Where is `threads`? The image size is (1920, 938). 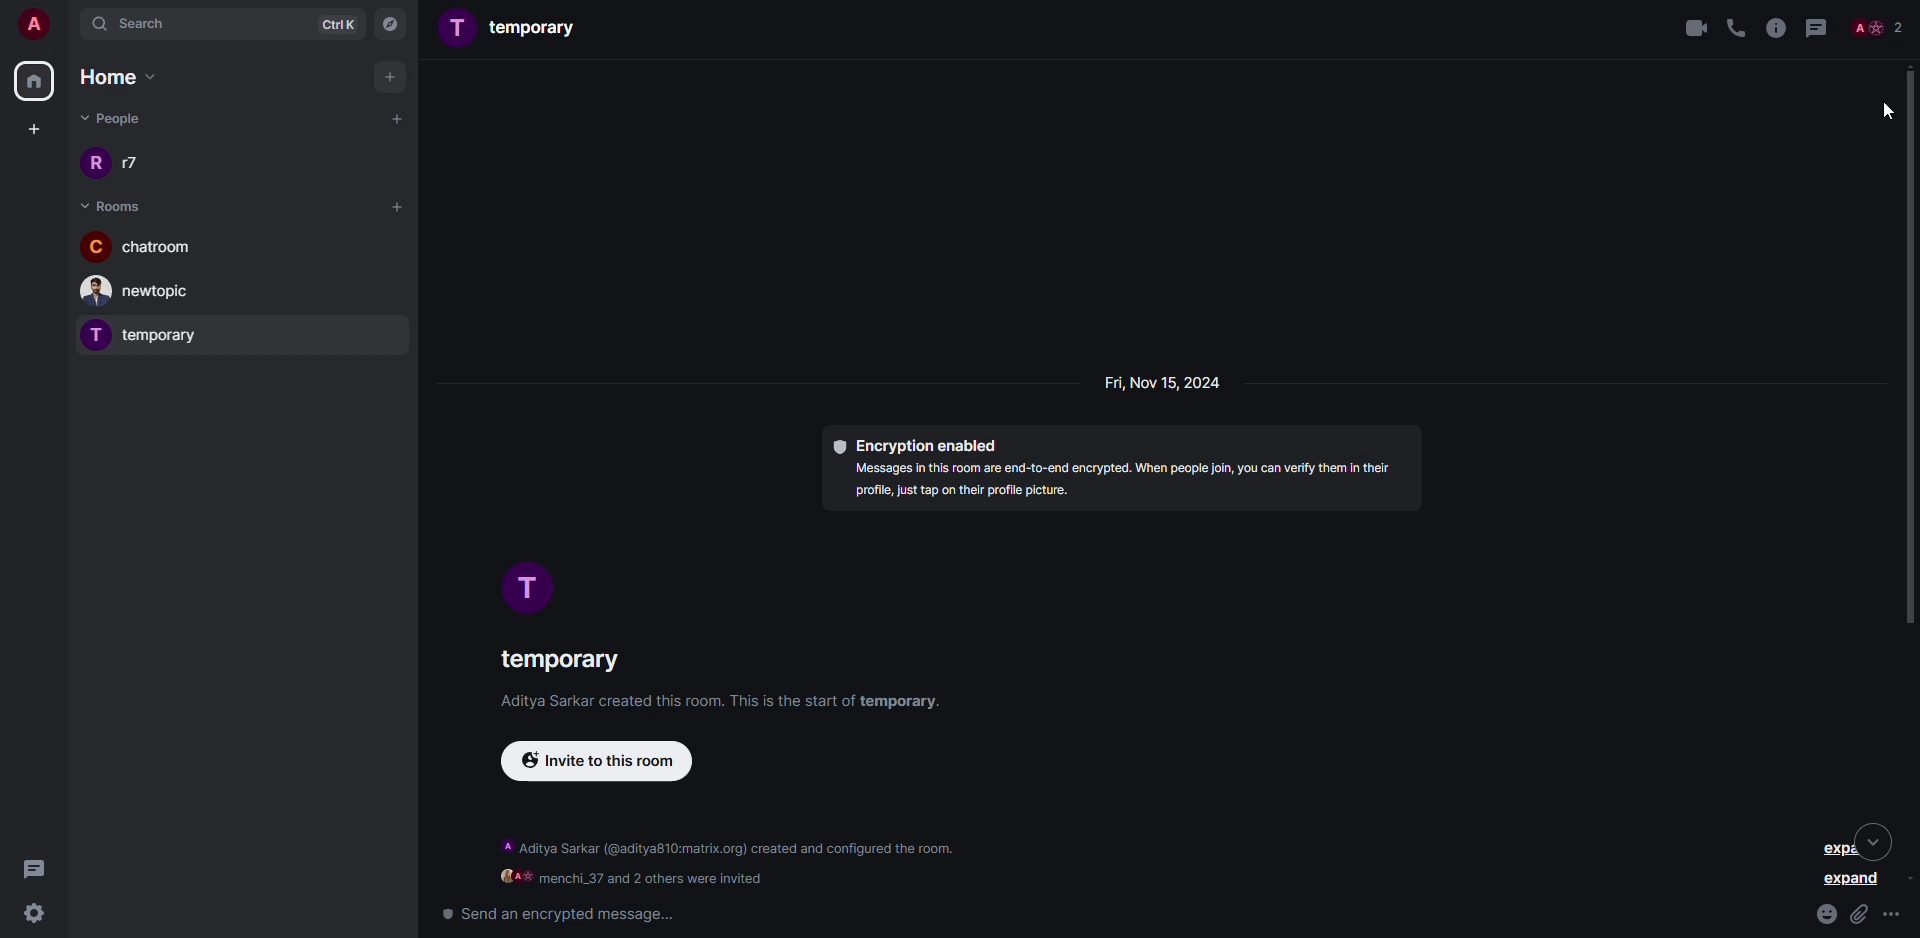 threads is located at coordinates (38, 867).